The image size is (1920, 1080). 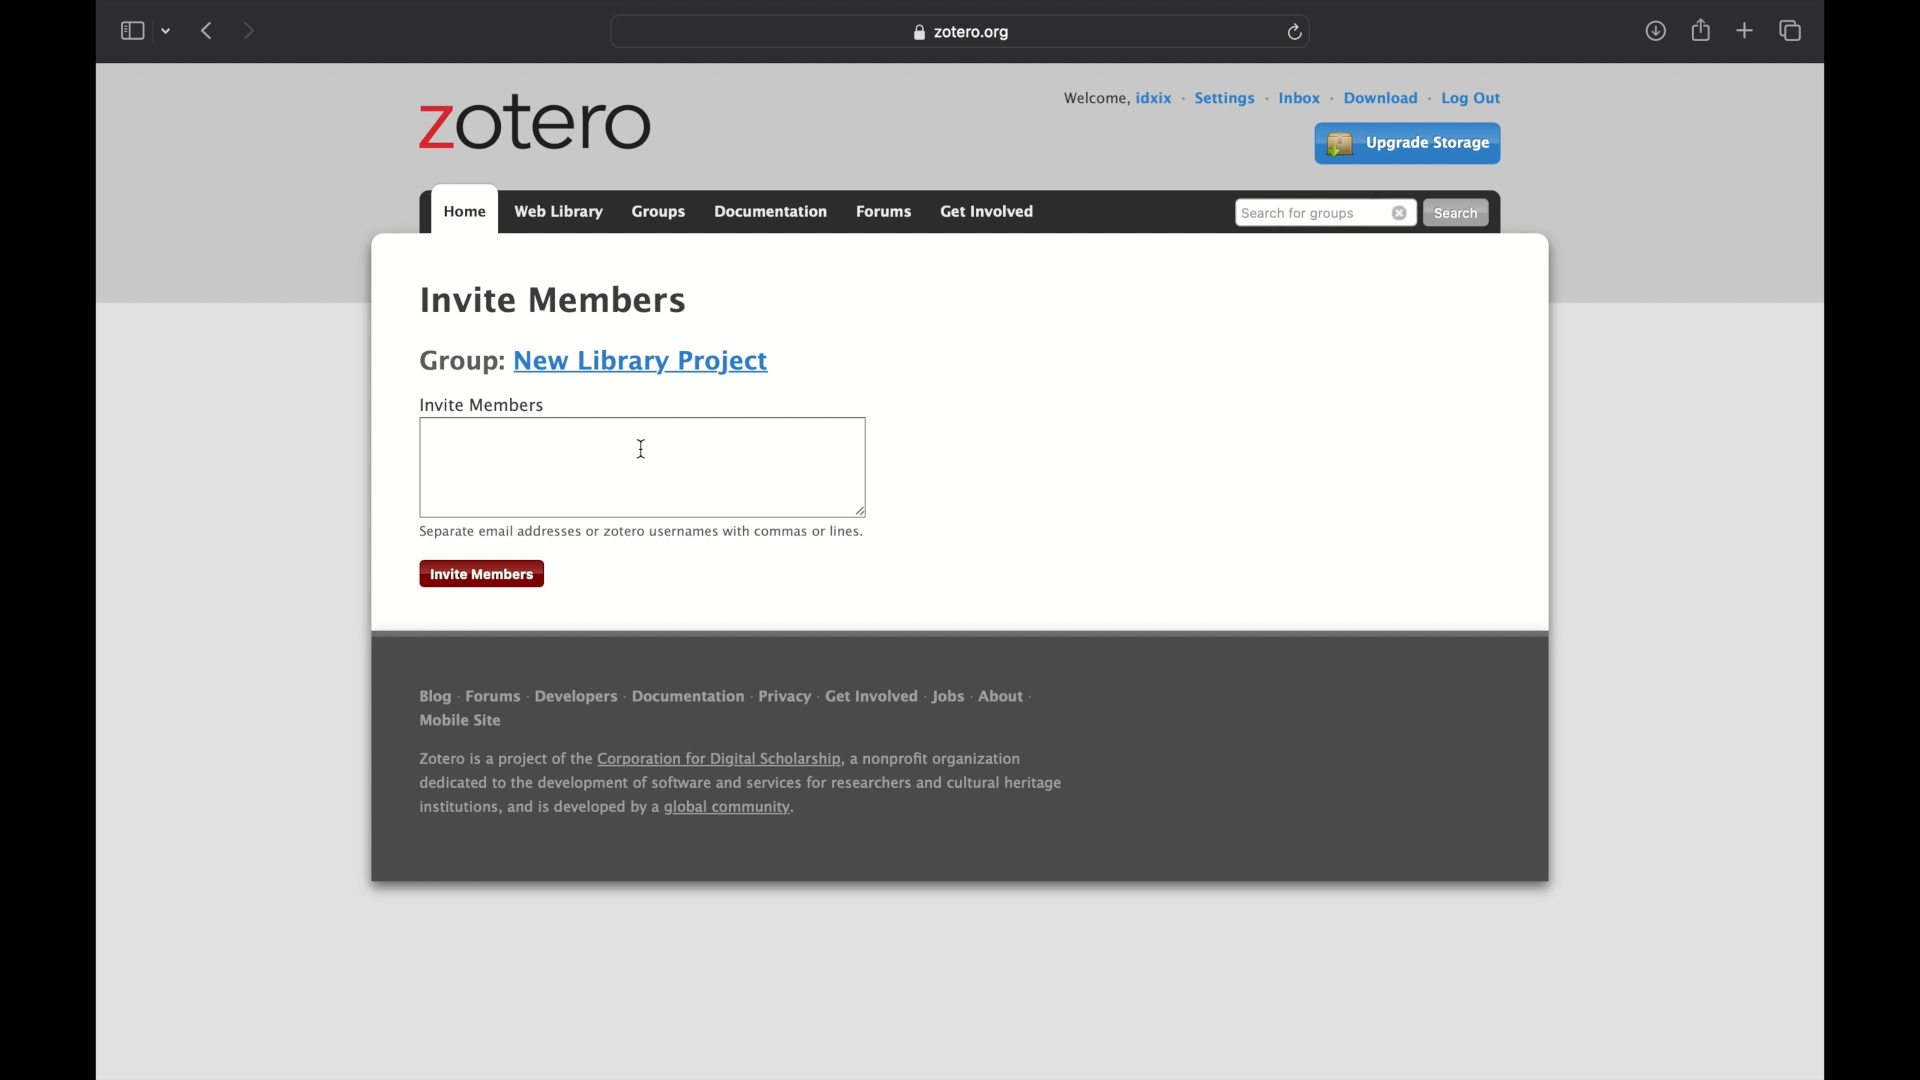 I want to click on home, so click(x=464, y=211).